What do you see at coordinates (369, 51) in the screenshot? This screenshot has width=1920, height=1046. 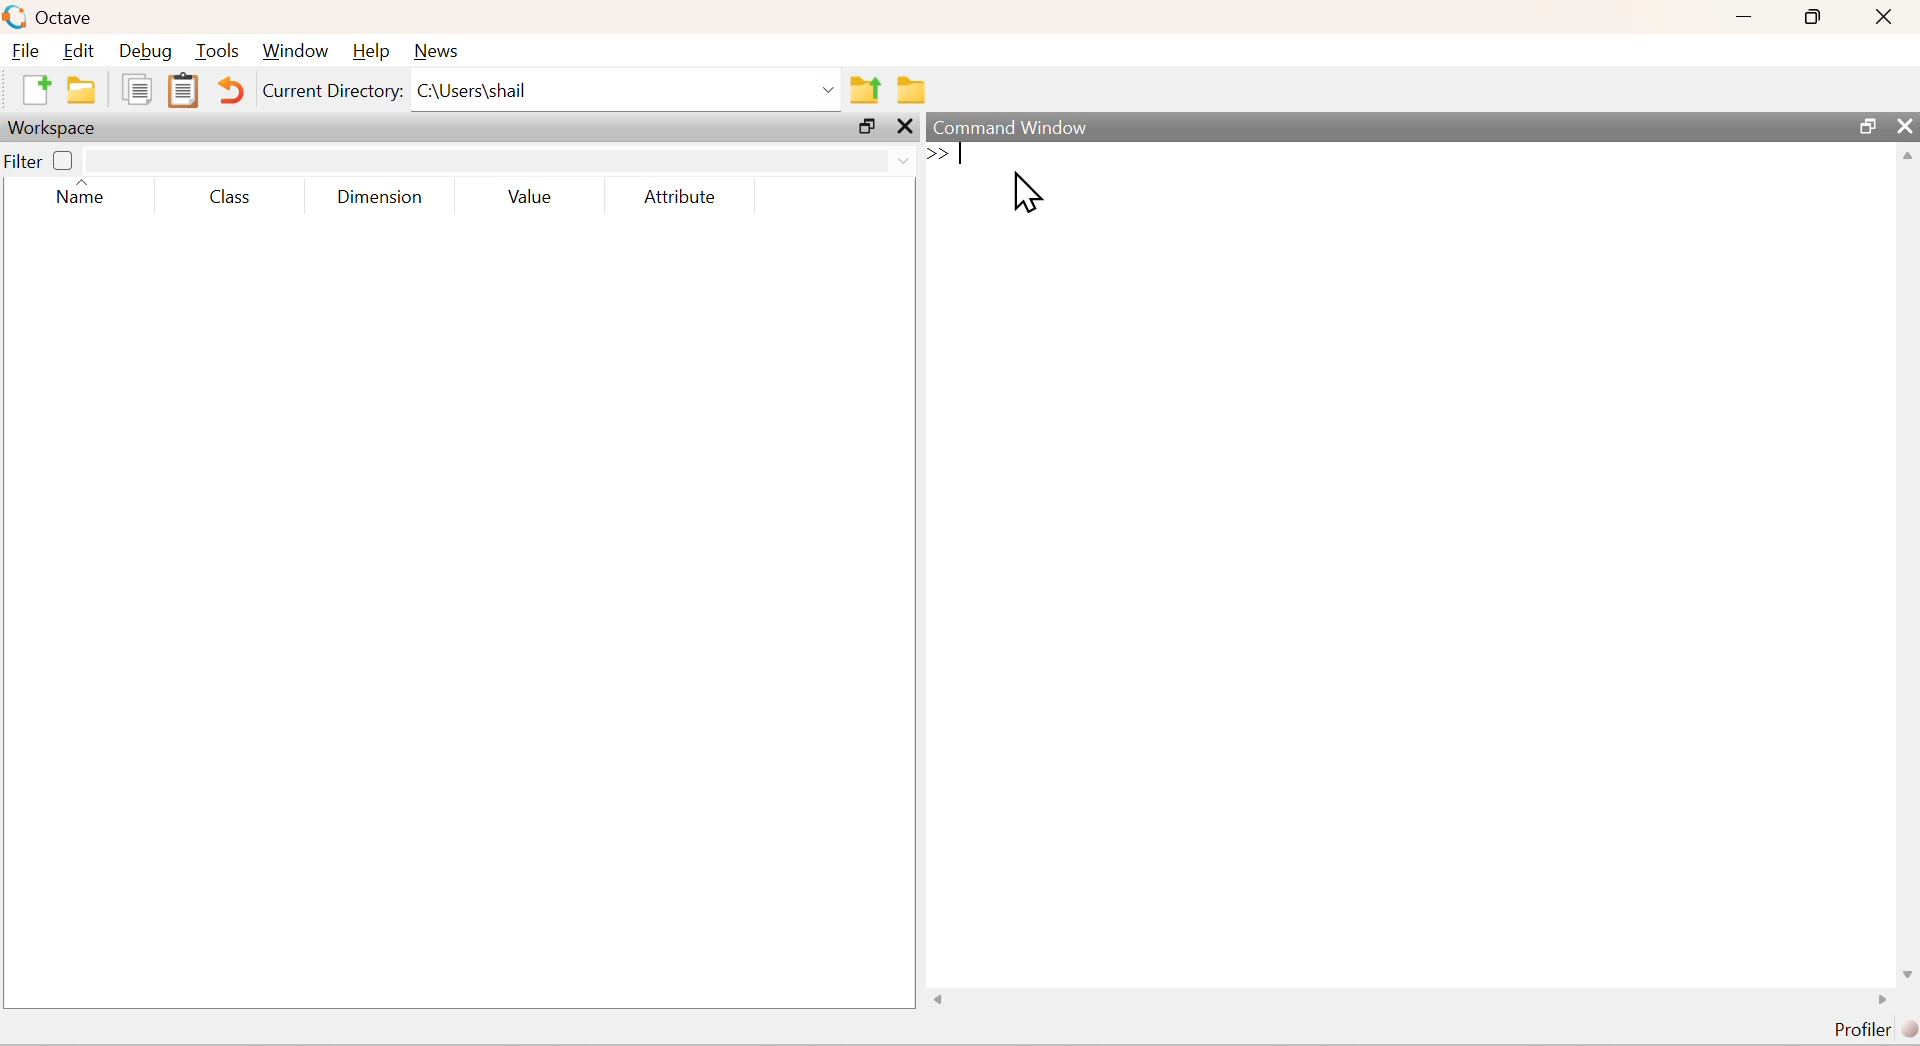 I see `Help` at bounding box center [369, 51].